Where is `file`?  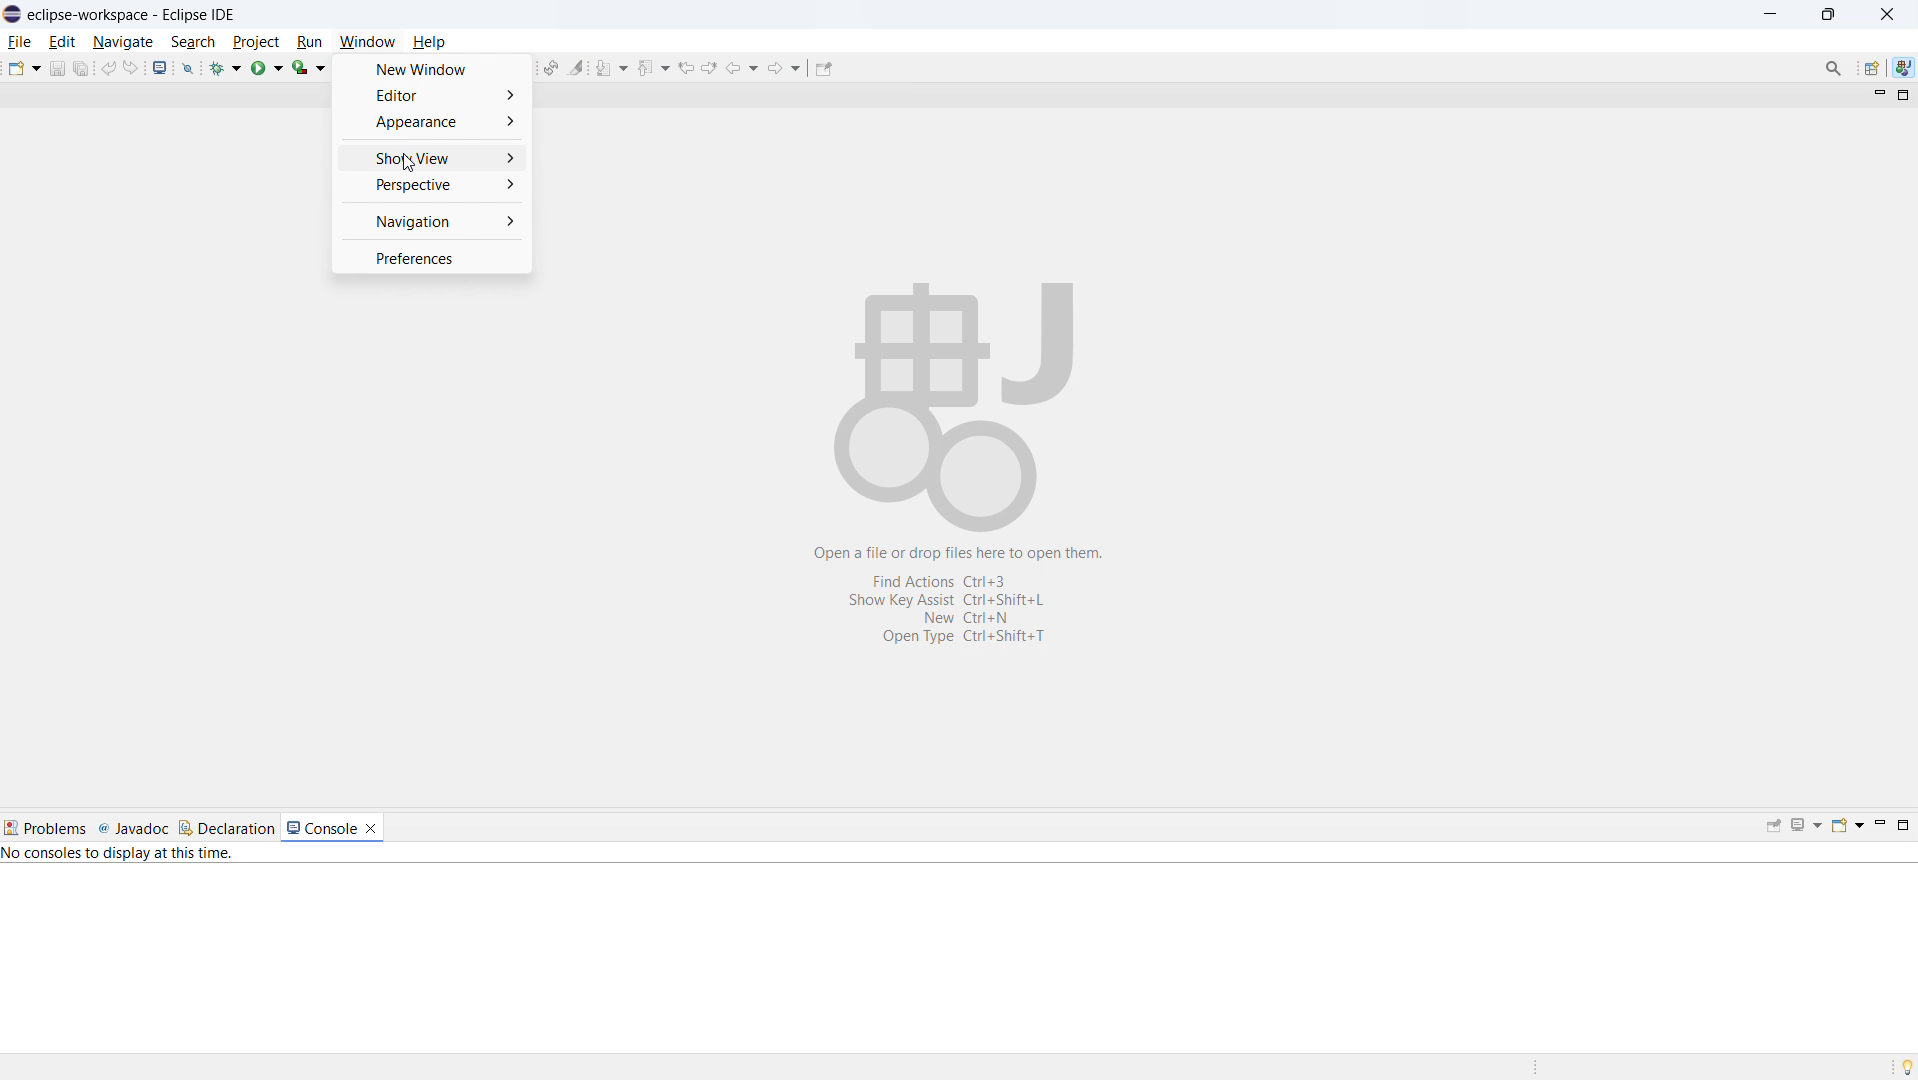 file is located at coordinates (20, 41).